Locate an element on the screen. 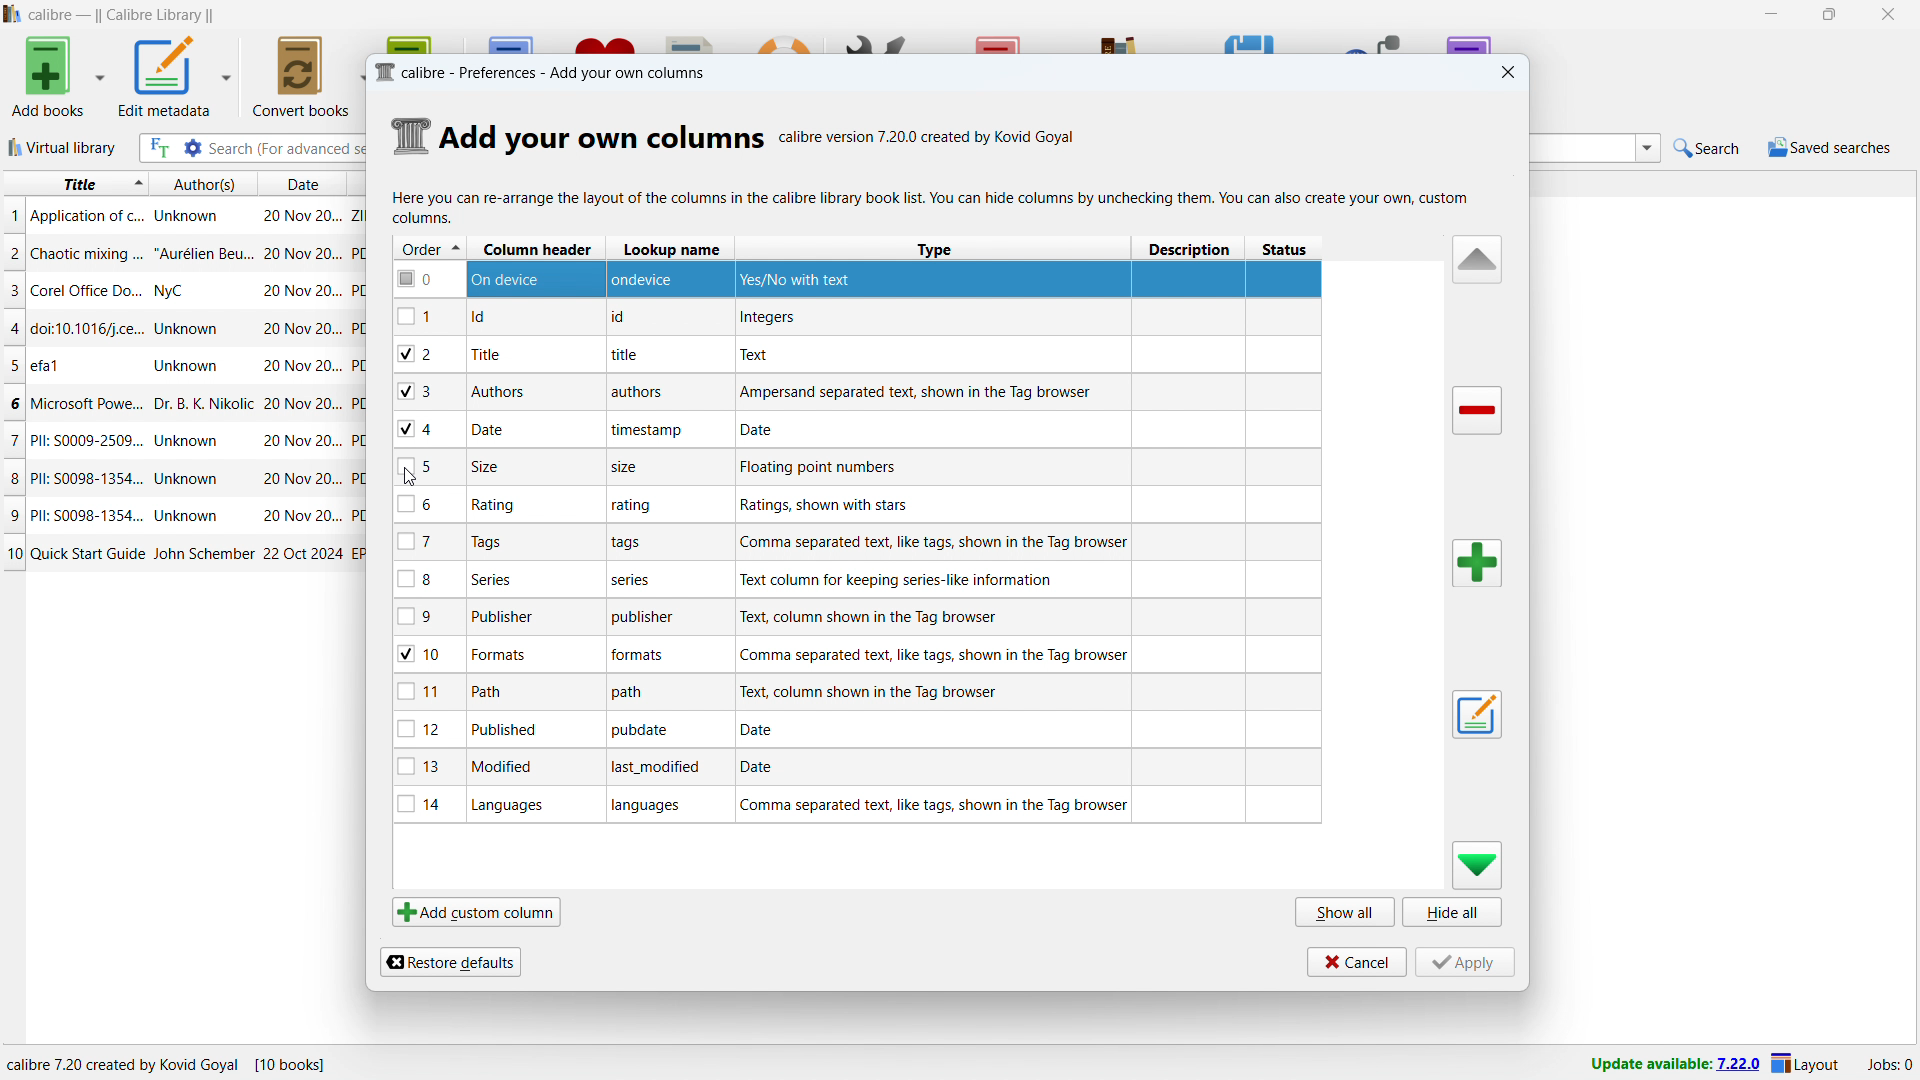 This screenshot has height=1080, width=1920. 0 is located at coordinates (426, 279).